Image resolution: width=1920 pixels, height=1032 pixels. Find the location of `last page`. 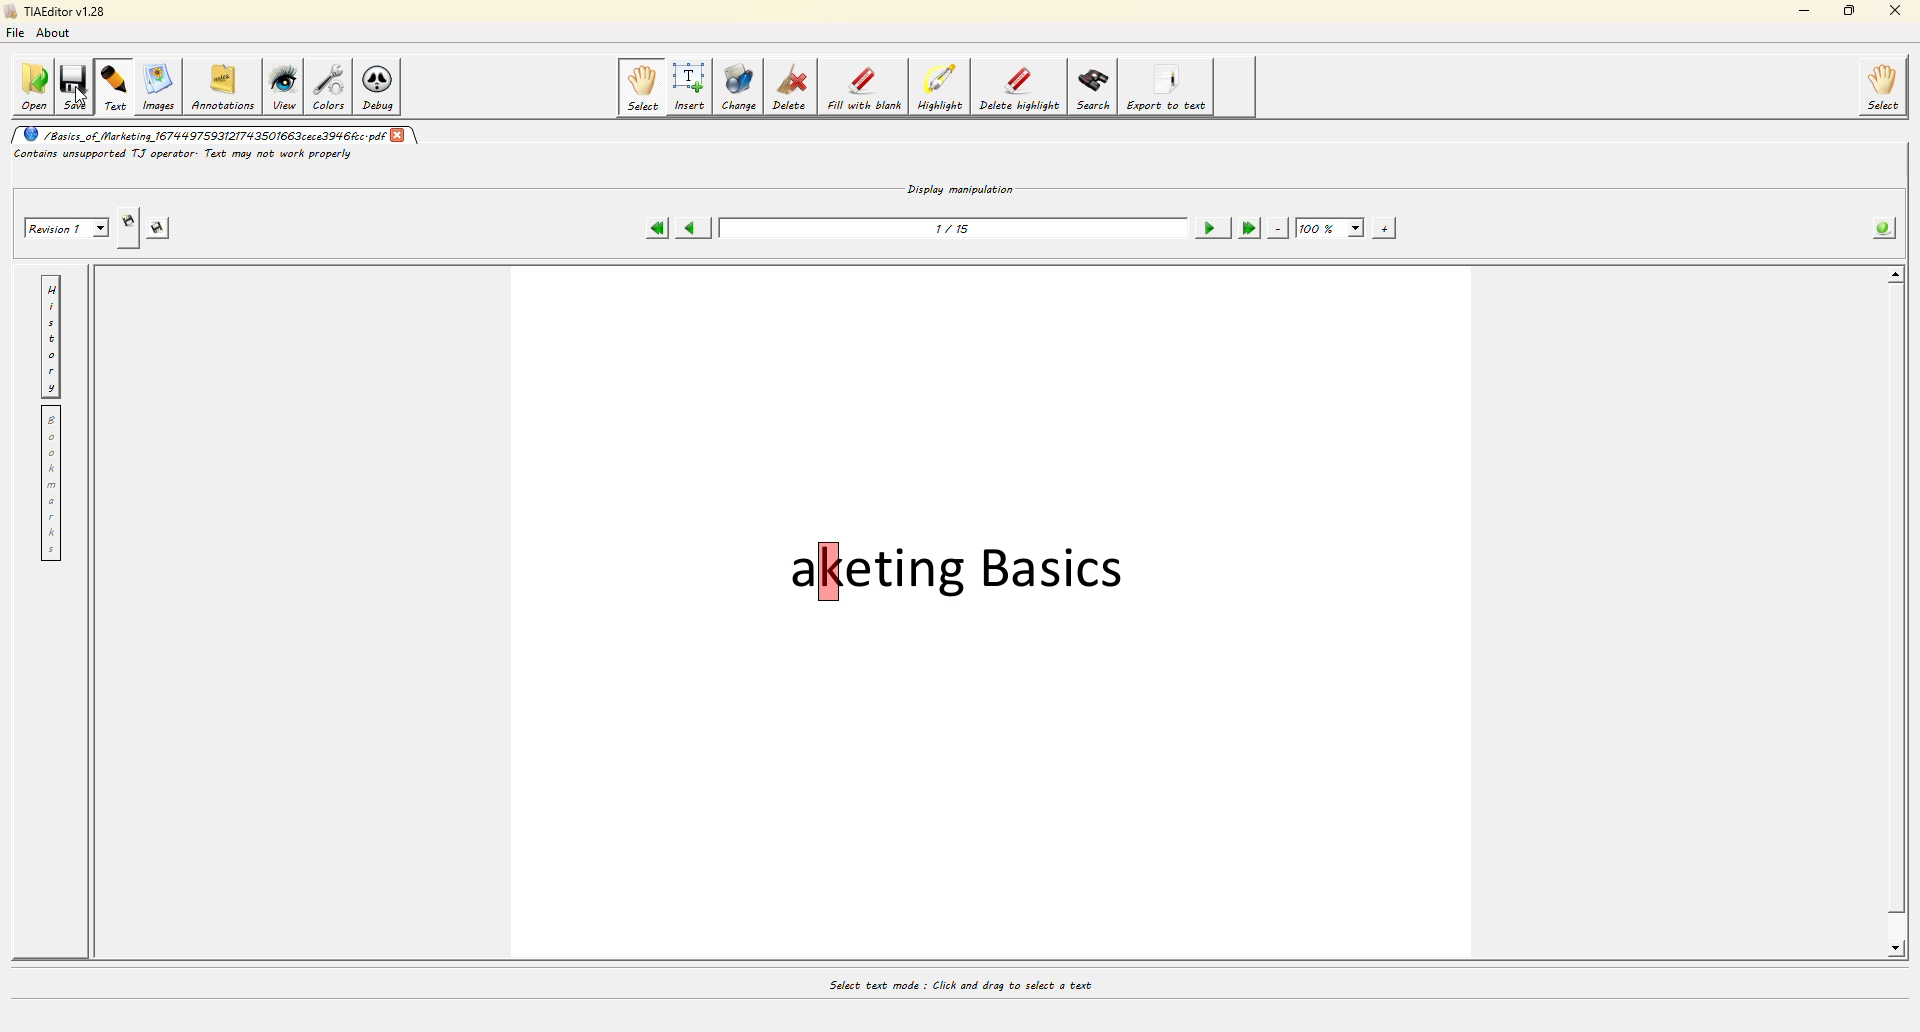

last page is located at coordinates (1248, 225).